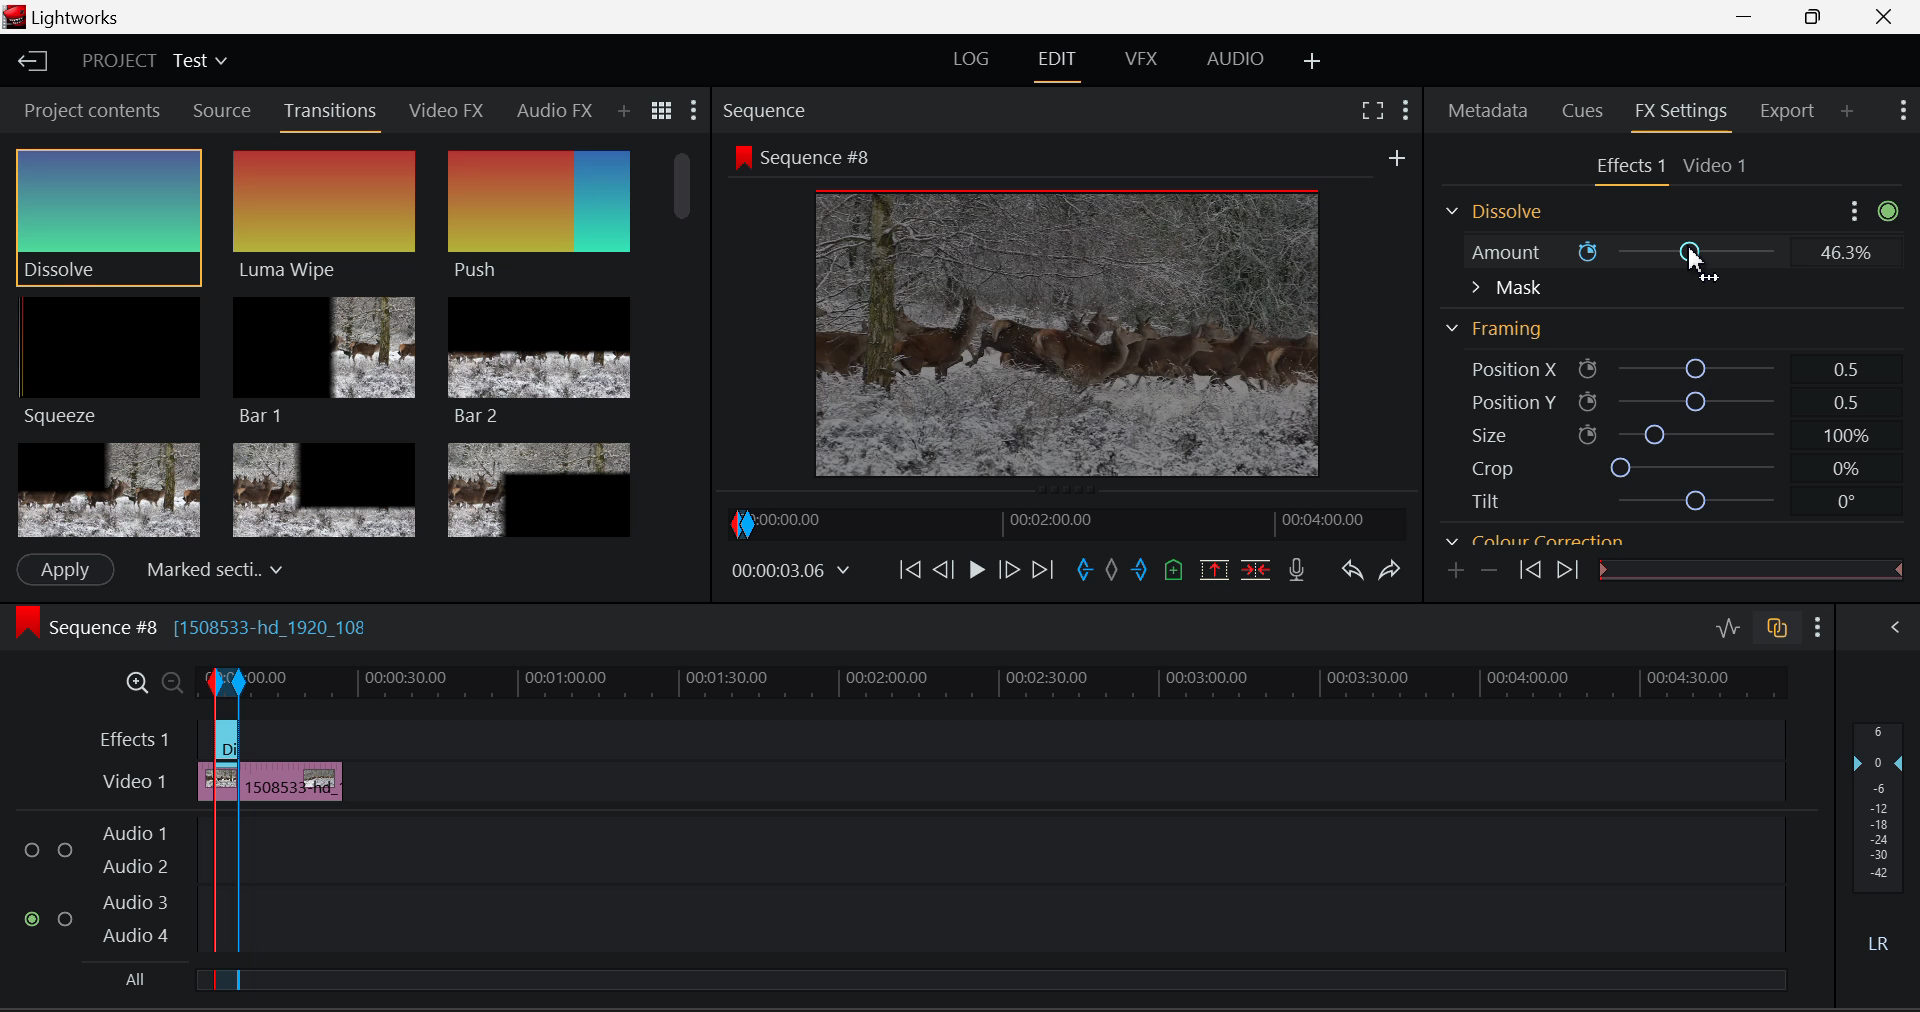 The width and height of the screenshot is (1920, 1012). I want to click on Previous keyframe, so click(1529, 573).